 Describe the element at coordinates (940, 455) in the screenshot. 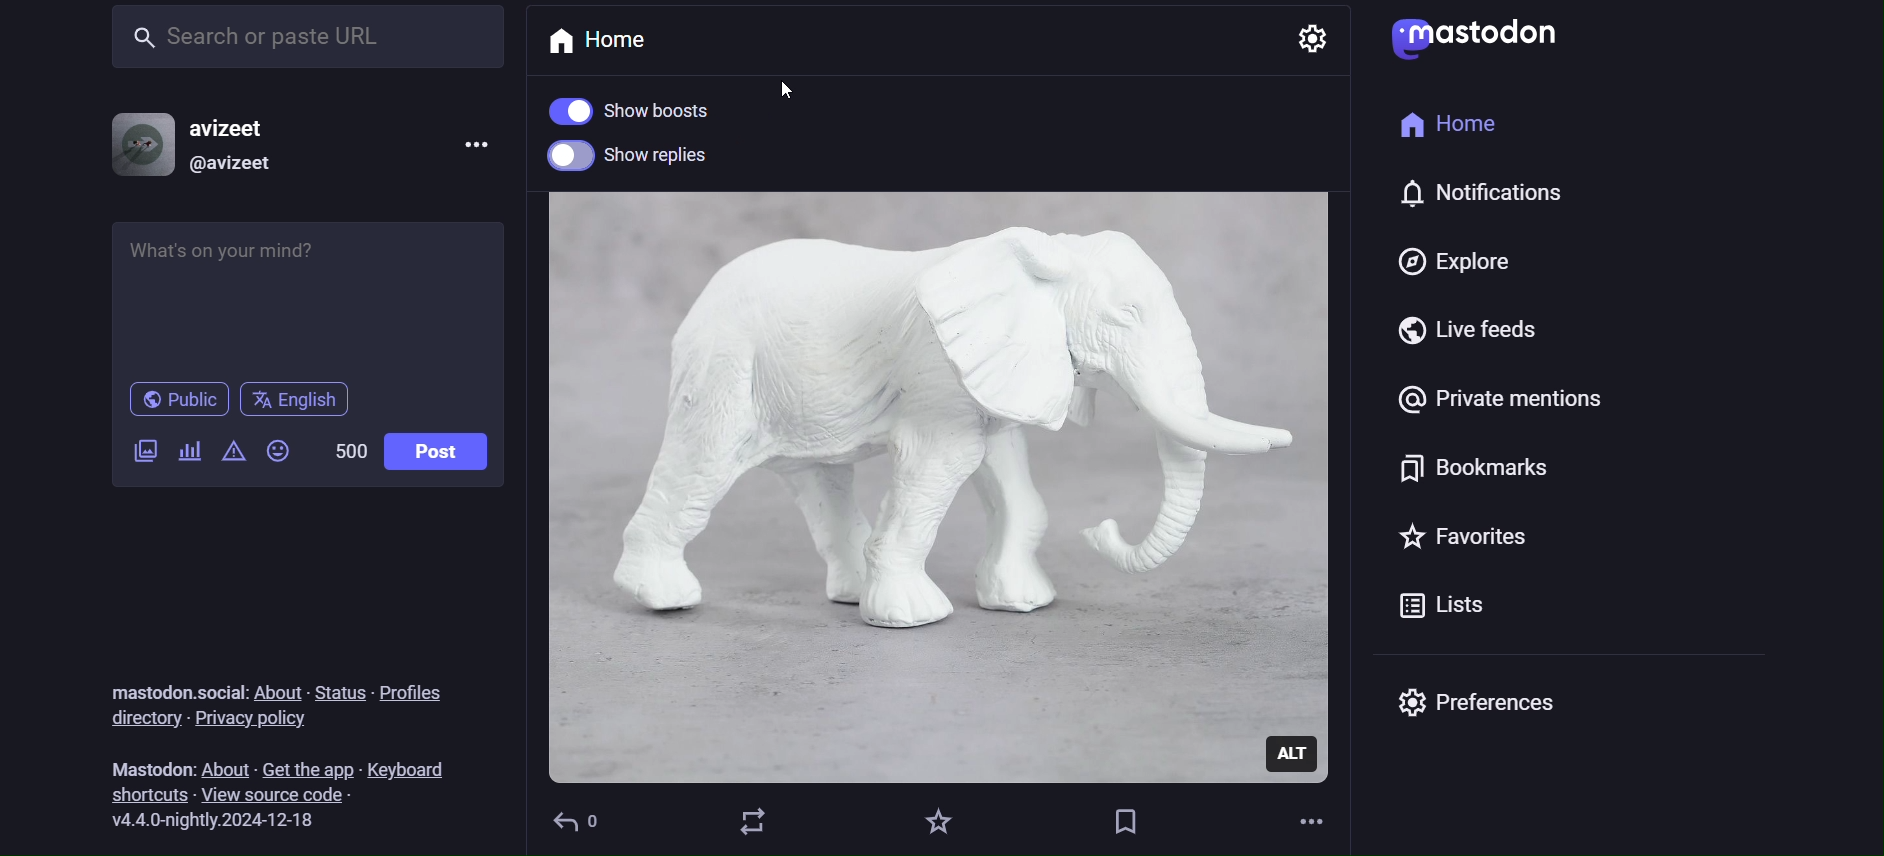

I see `post picture` at that location.